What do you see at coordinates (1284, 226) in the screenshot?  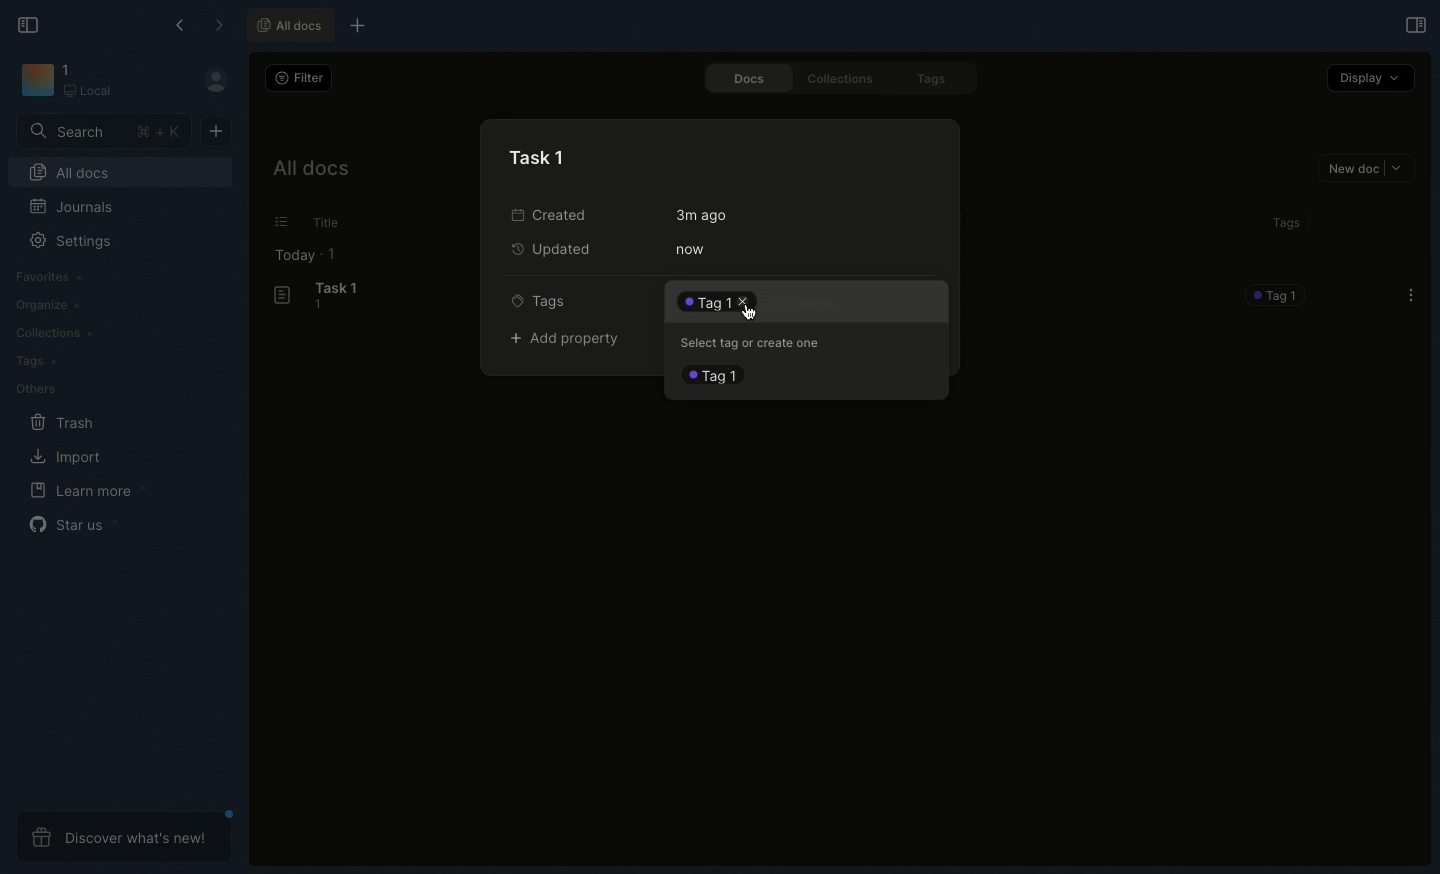 I see `Tags` at bounding box center [1284, 226].